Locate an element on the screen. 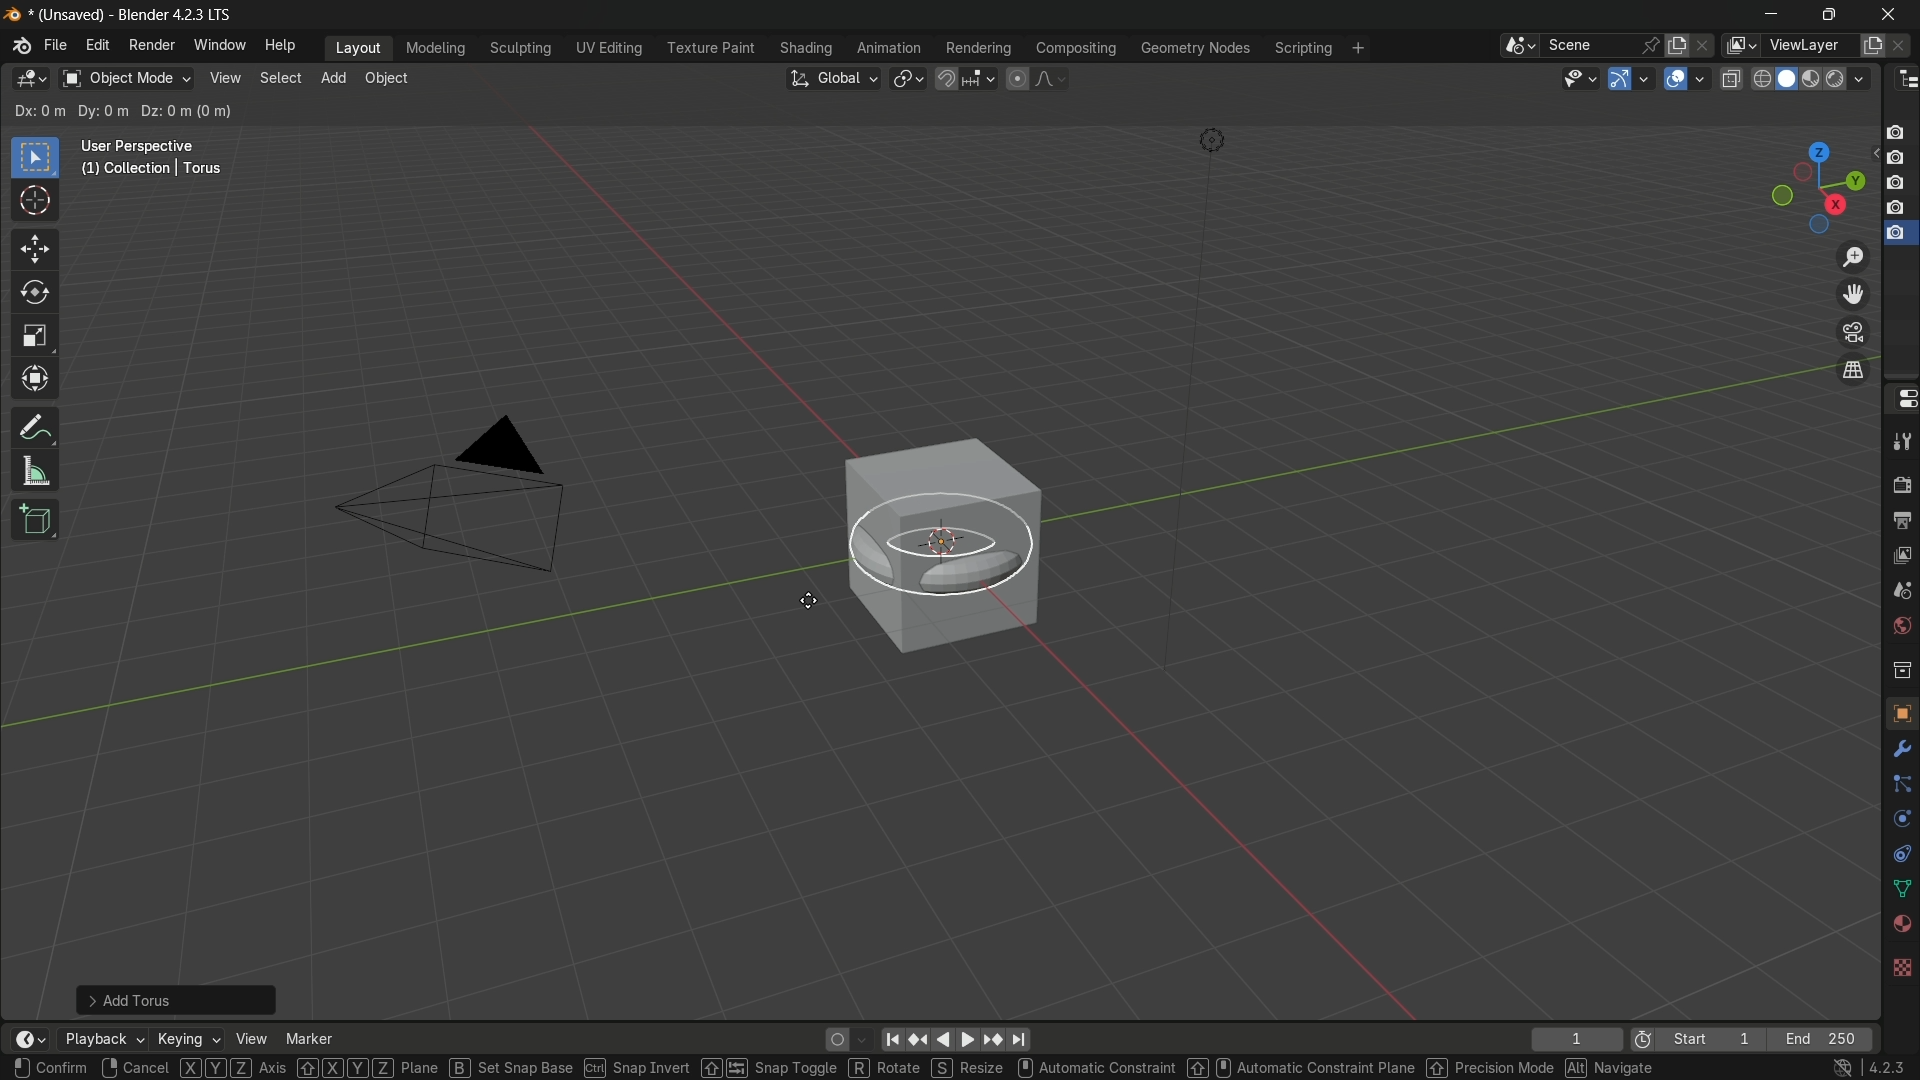 The height and width of the screenshot is (1080, 1920). transformation is located at coordinates (37, 381).